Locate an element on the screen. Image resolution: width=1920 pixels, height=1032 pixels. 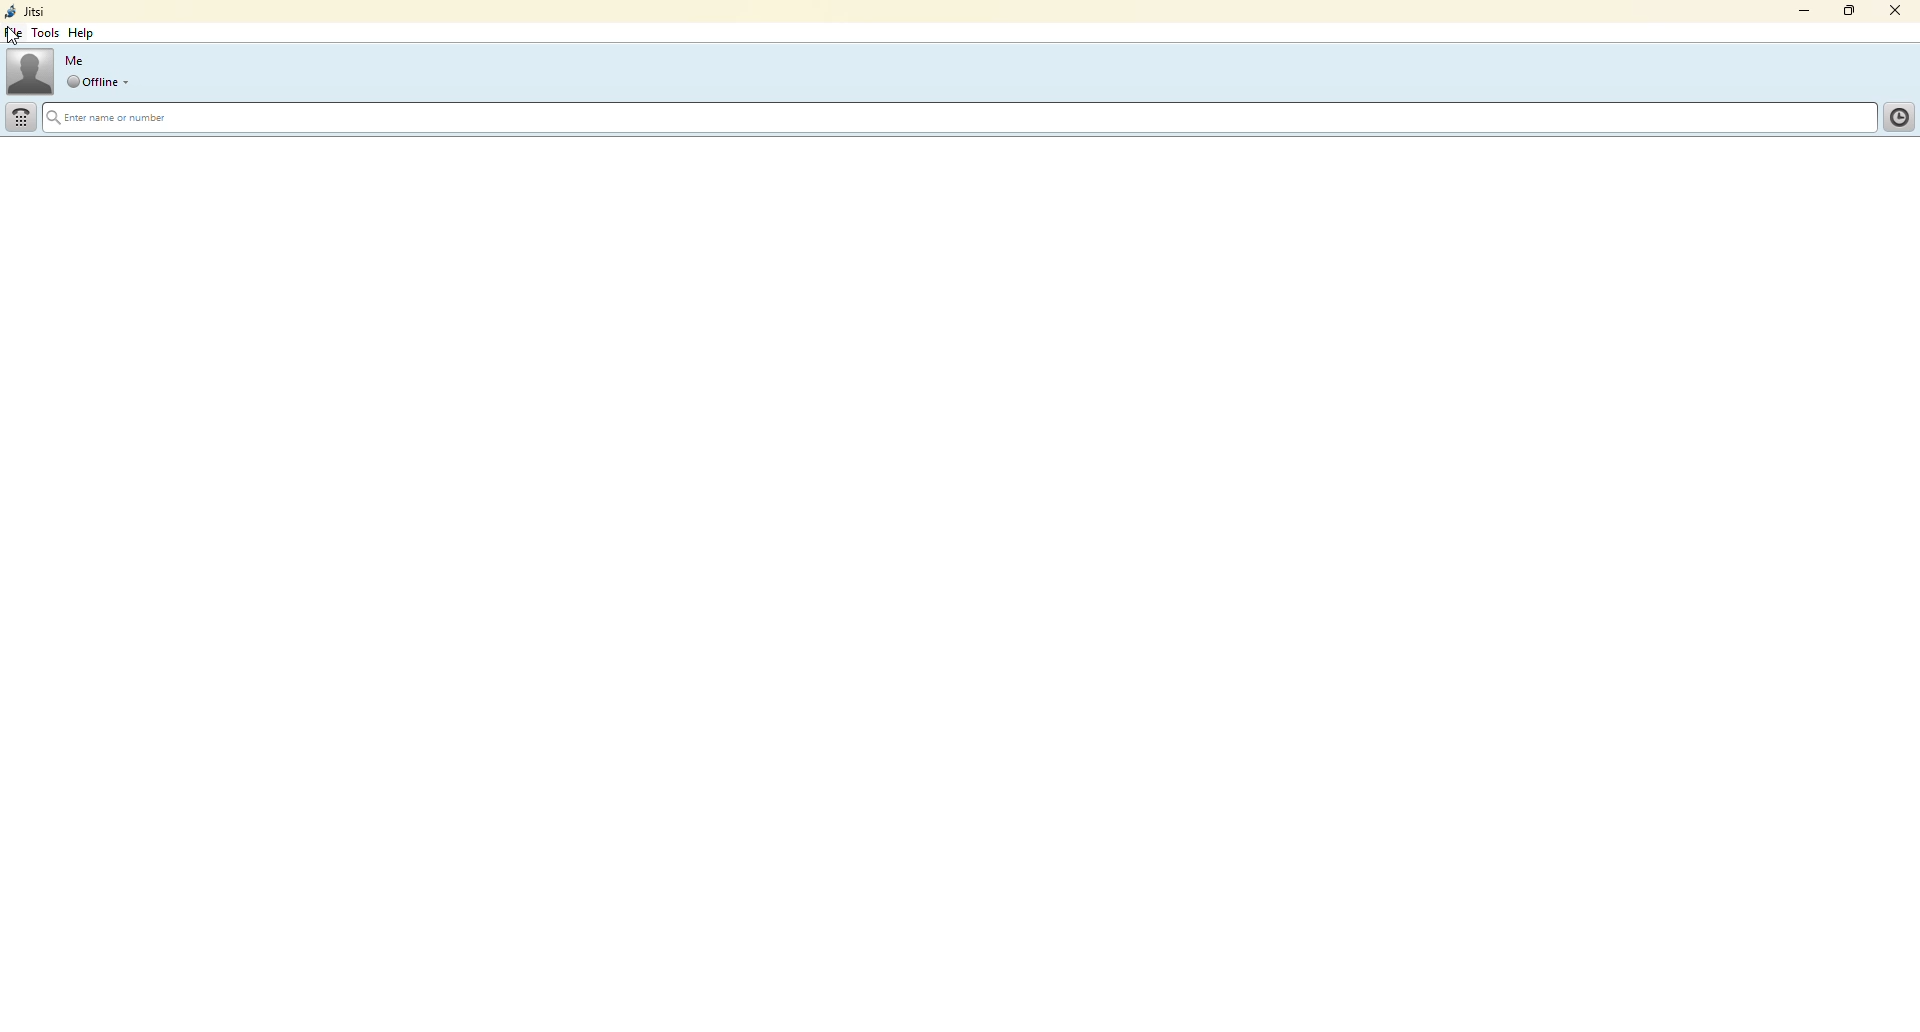
offline is located at coordinates (91, 82).